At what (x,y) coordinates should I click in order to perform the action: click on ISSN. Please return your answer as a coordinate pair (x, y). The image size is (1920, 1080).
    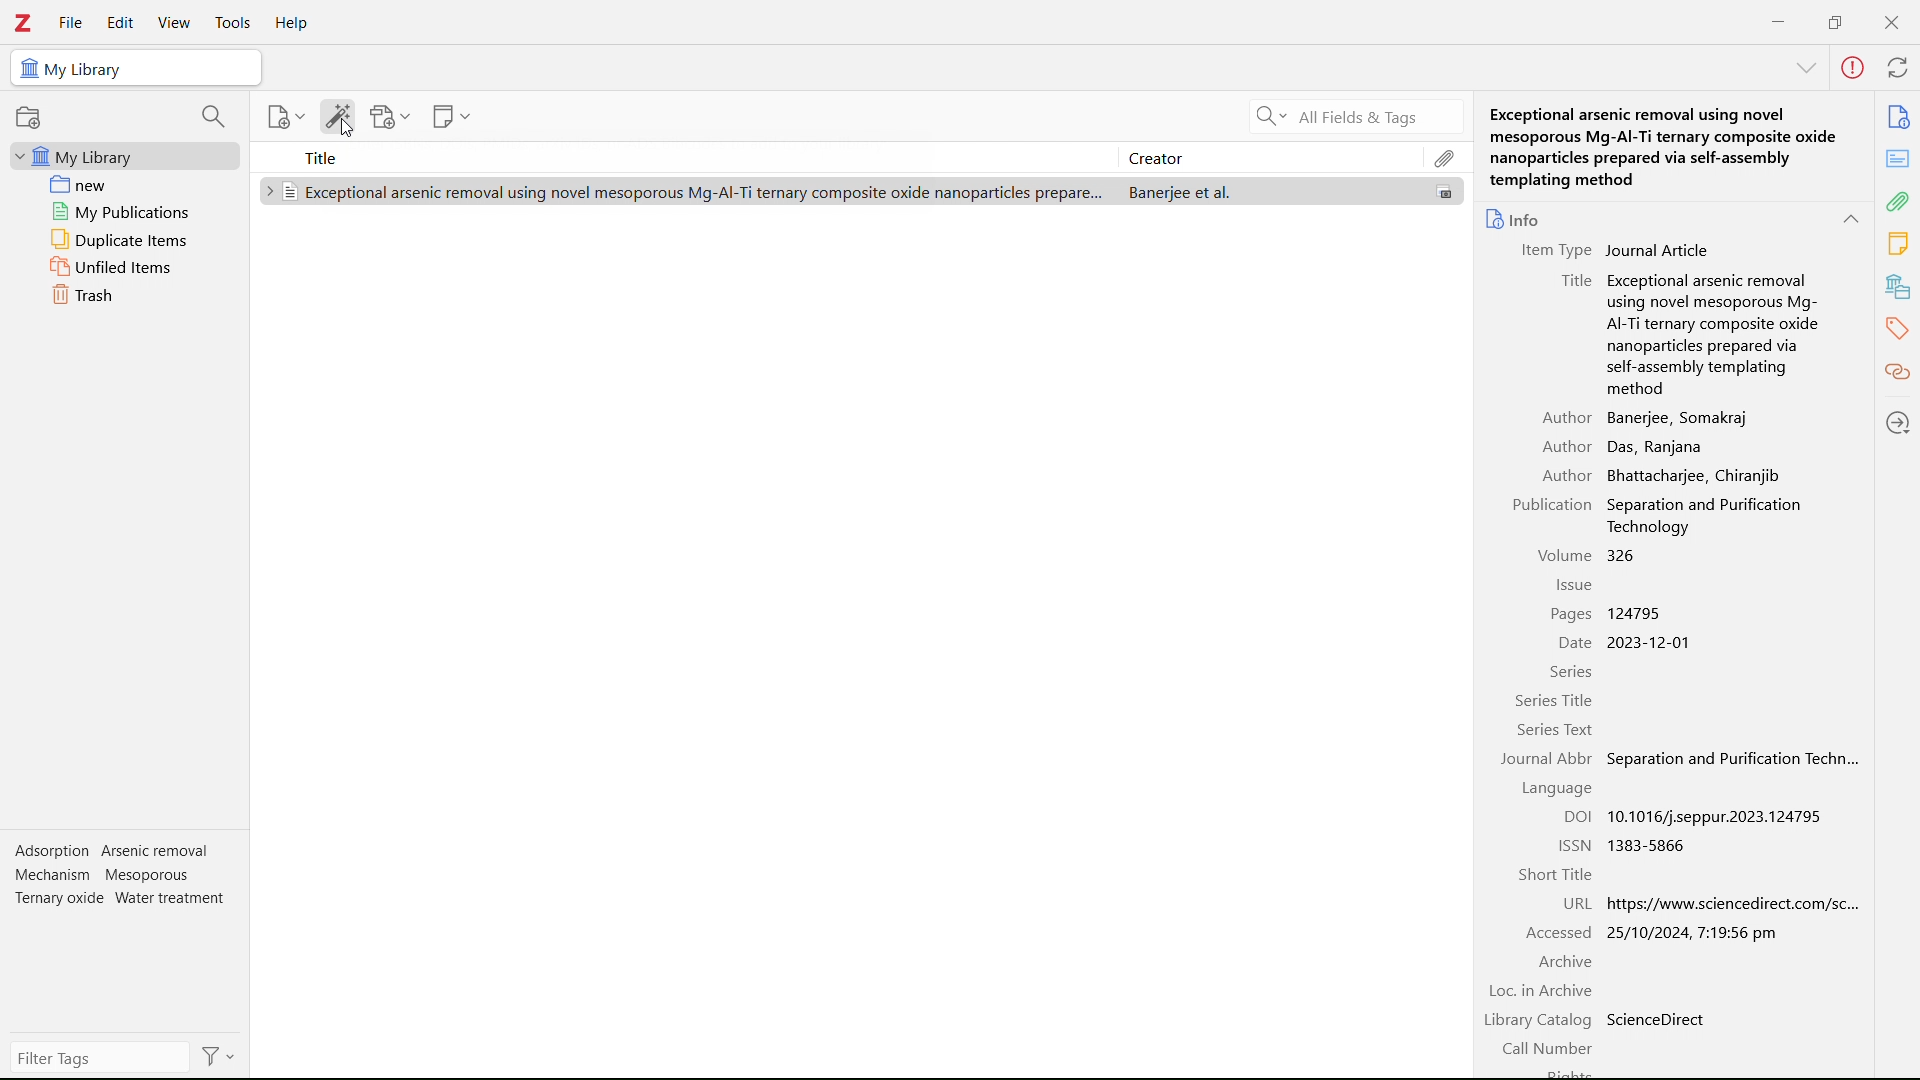
    Looking at the image, I should click on (1574, 844).